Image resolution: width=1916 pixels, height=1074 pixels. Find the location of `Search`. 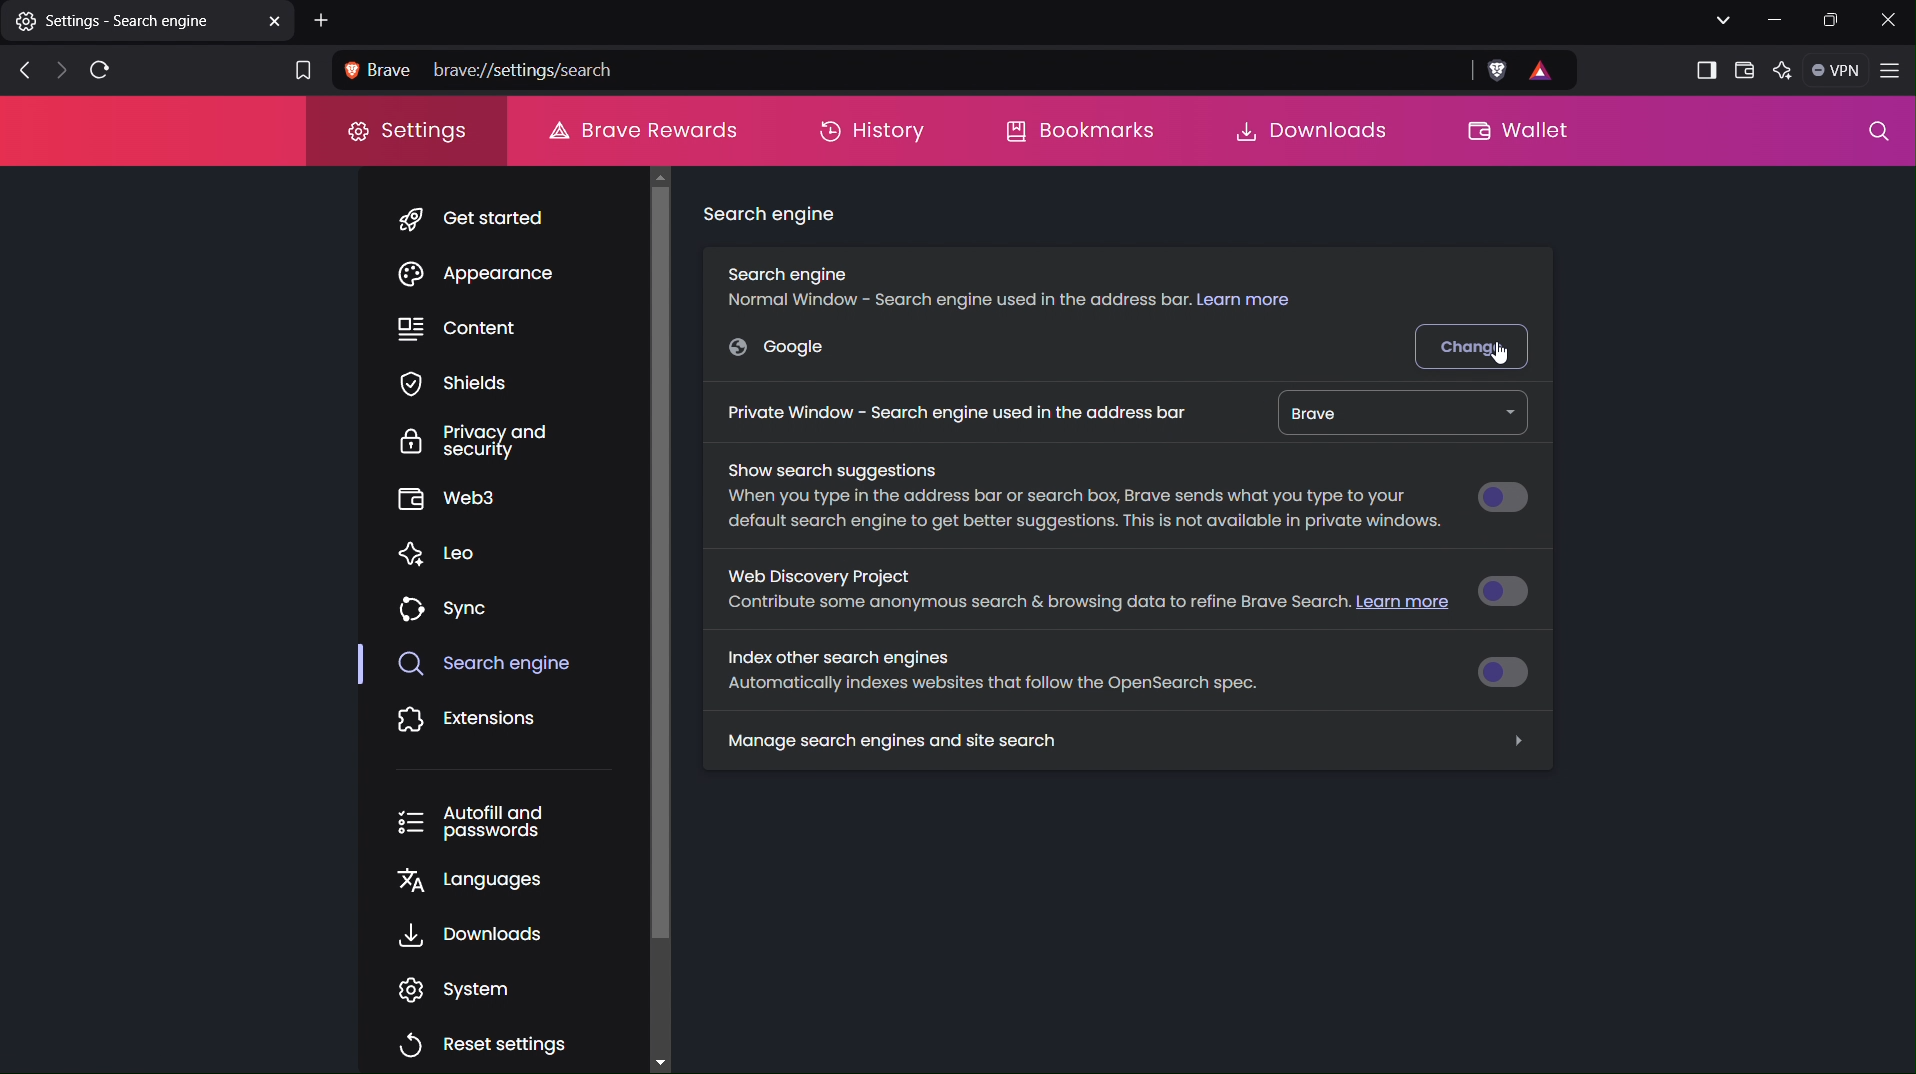

Search is located at coordinates (1873, 135).